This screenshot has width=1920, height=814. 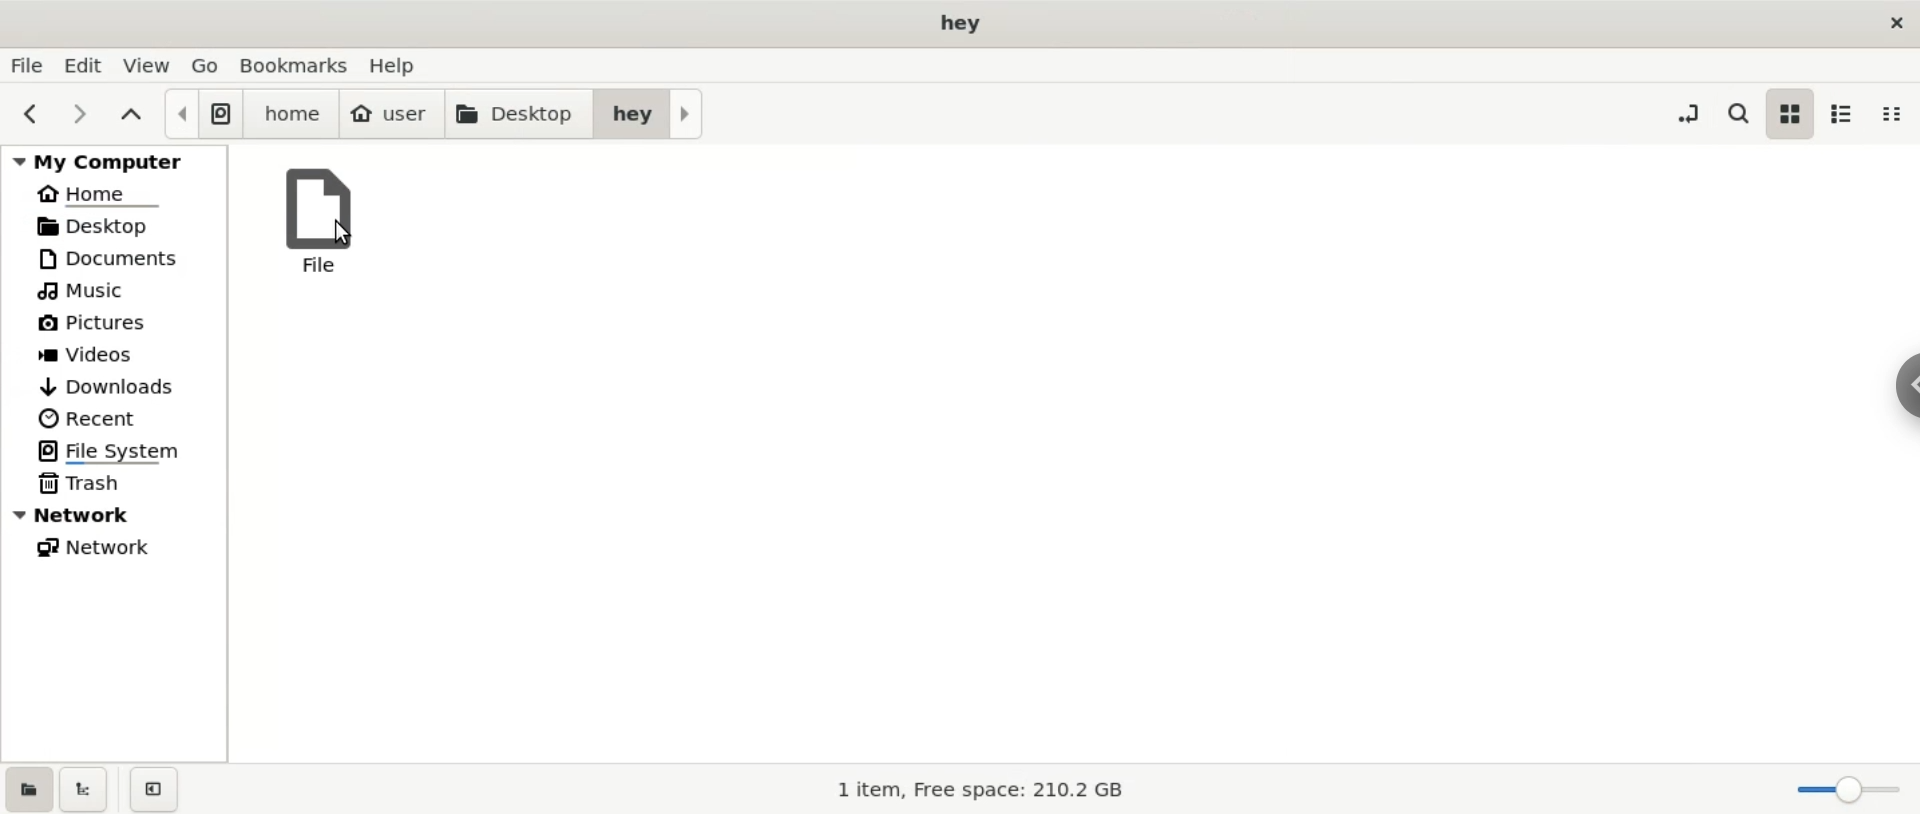 I want to click on compact view, so click(x=1898, y=113).